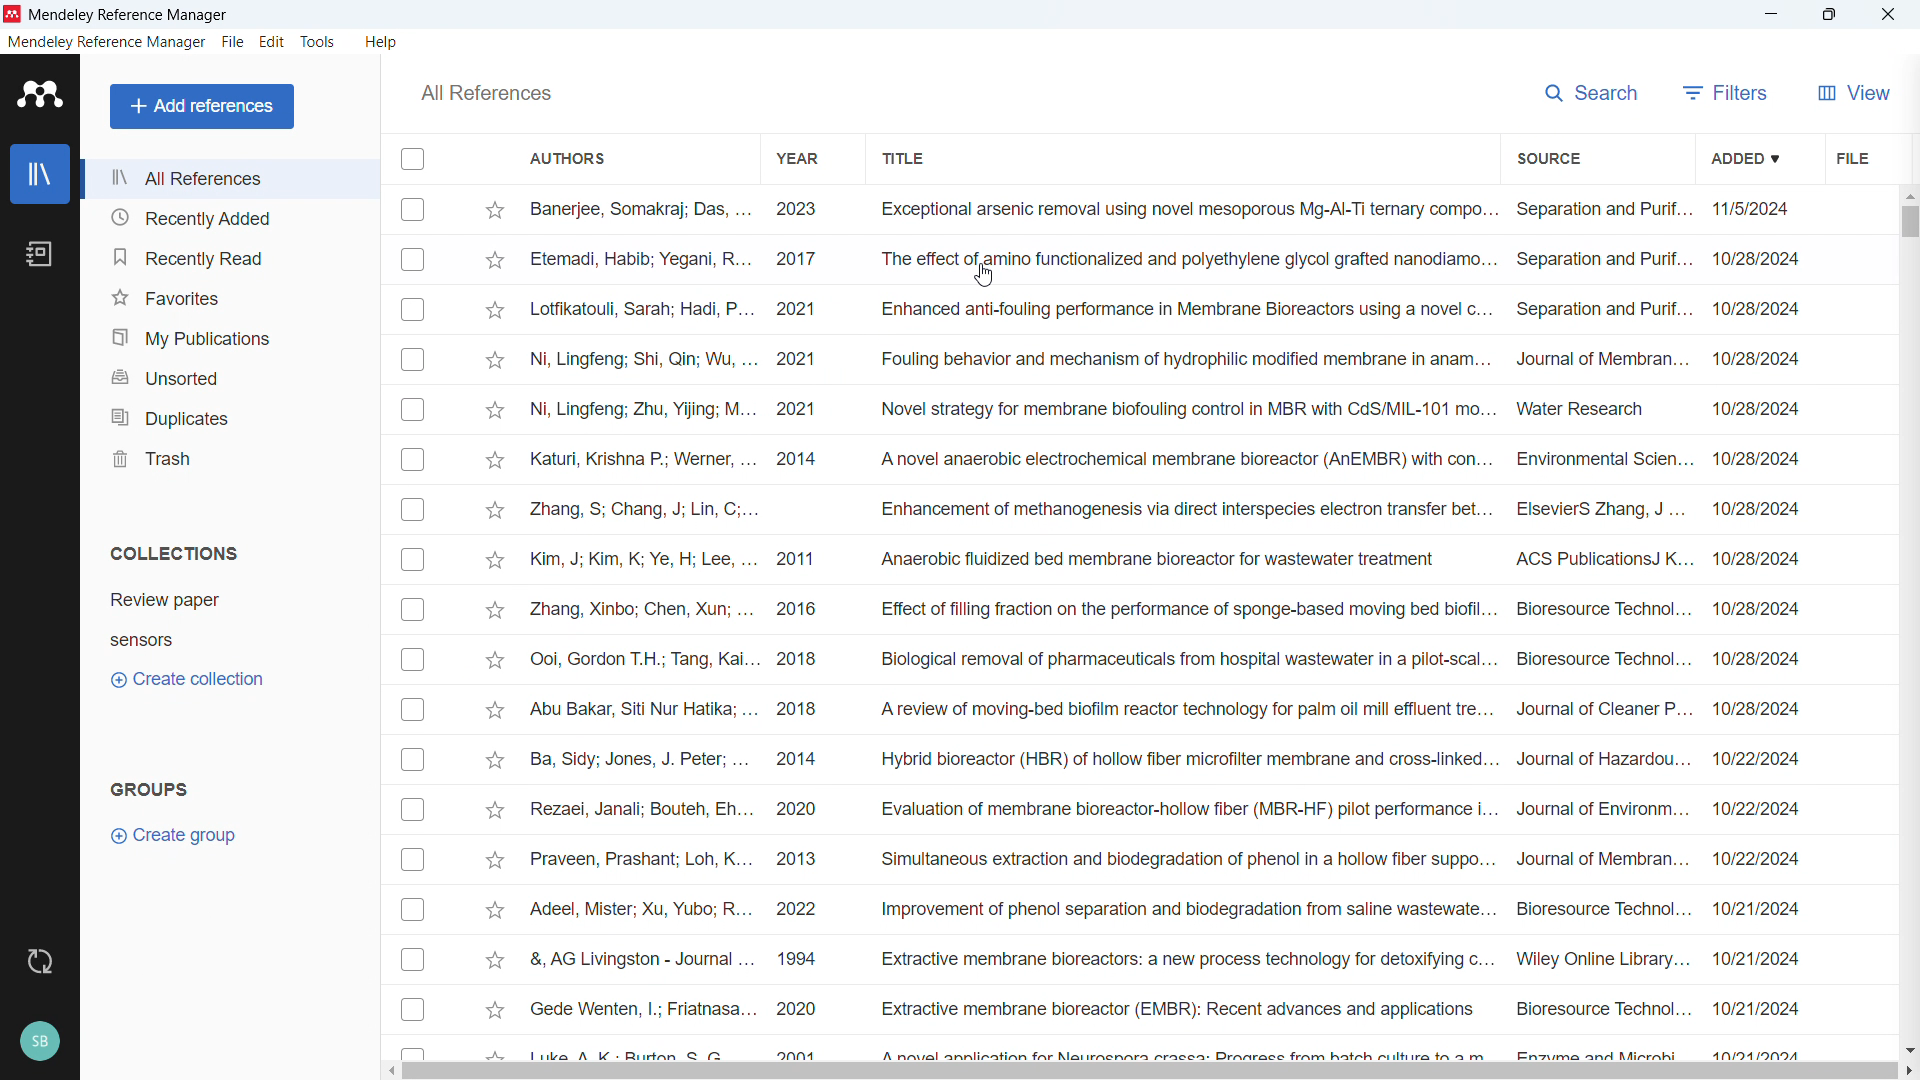 The width and height of the screenshot is (1920, 1080). Describe the element at coordinates (39, 1042) in the screenshot. I see `Profile ` at that location.